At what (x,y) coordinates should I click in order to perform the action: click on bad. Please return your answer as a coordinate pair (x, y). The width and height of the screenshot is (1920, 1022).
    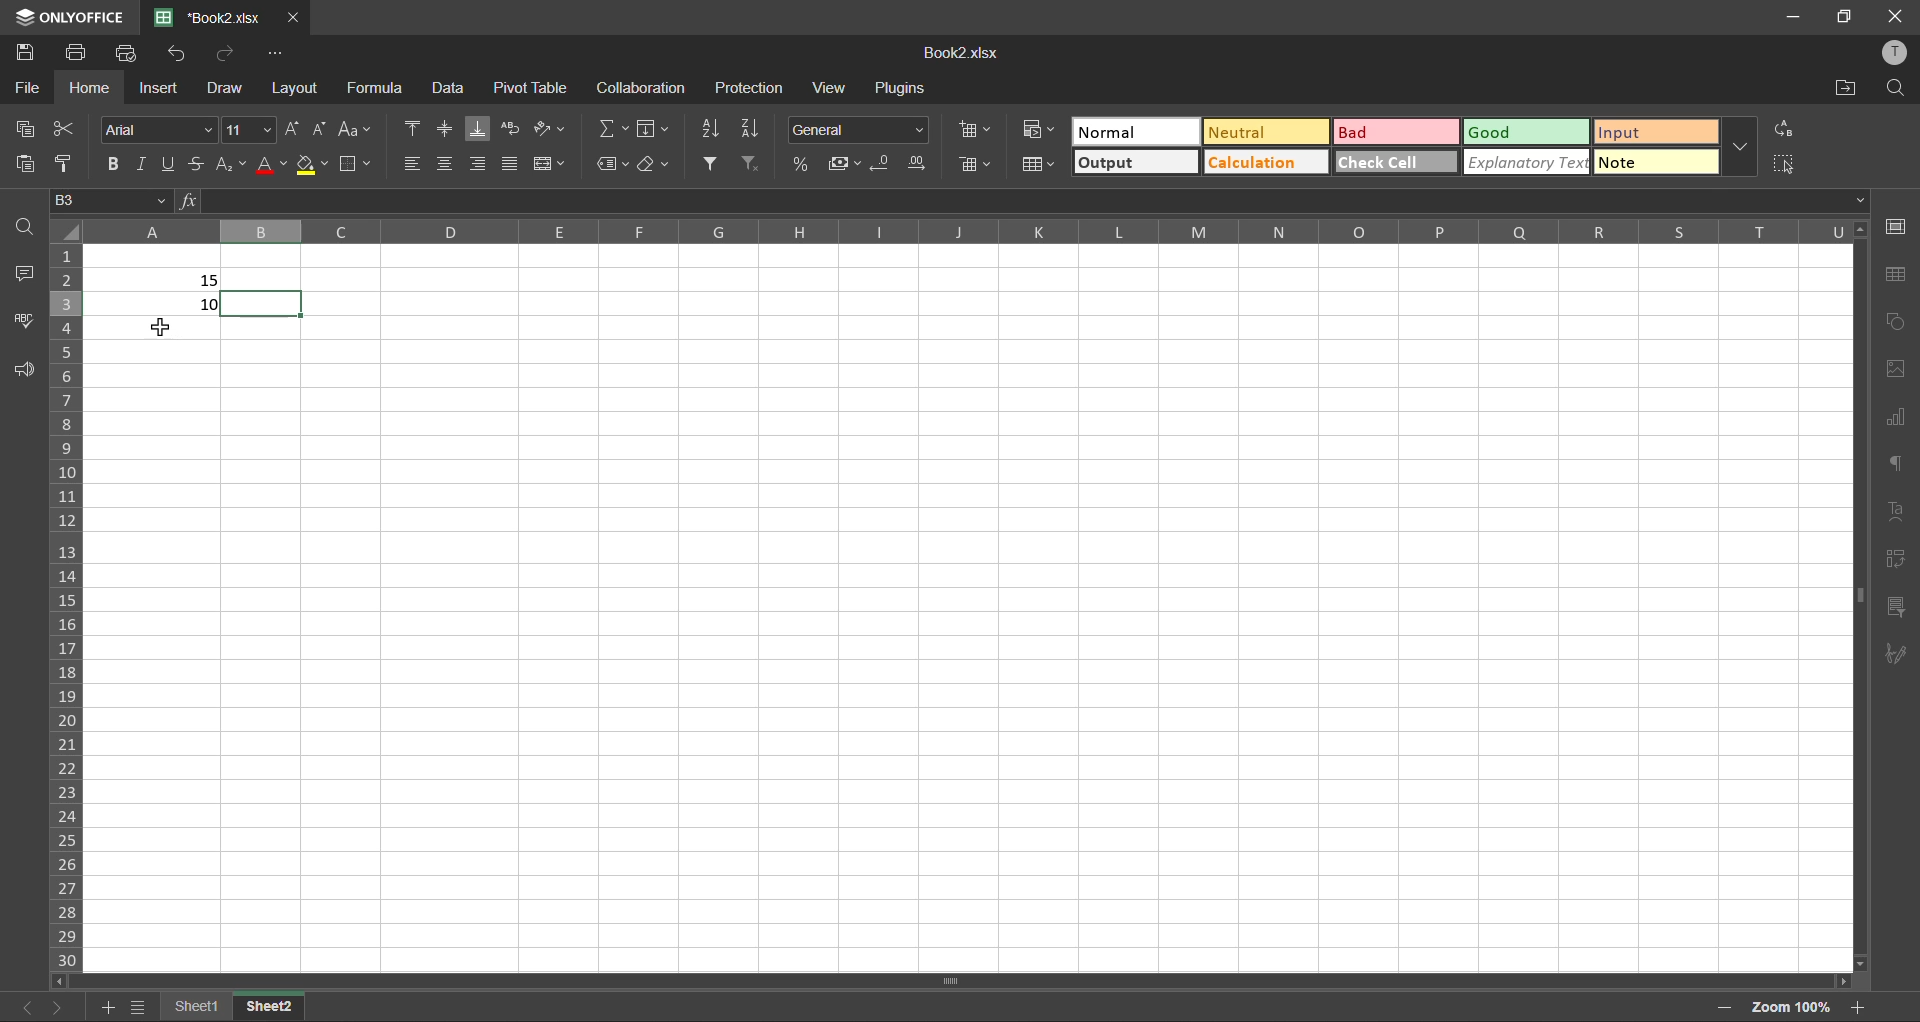
    Looking at the image, I should click on (1395, 132).